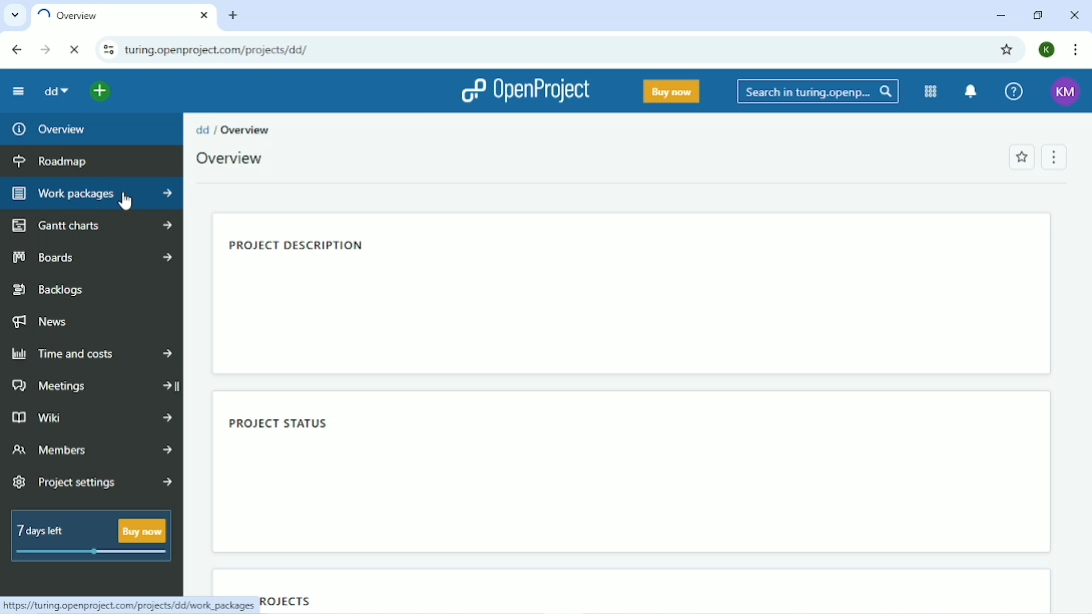 This screenshot has height=614, width=1092. Describe the element at coordinates (1065, 92) in the screenshot. I see `Account` at that location.